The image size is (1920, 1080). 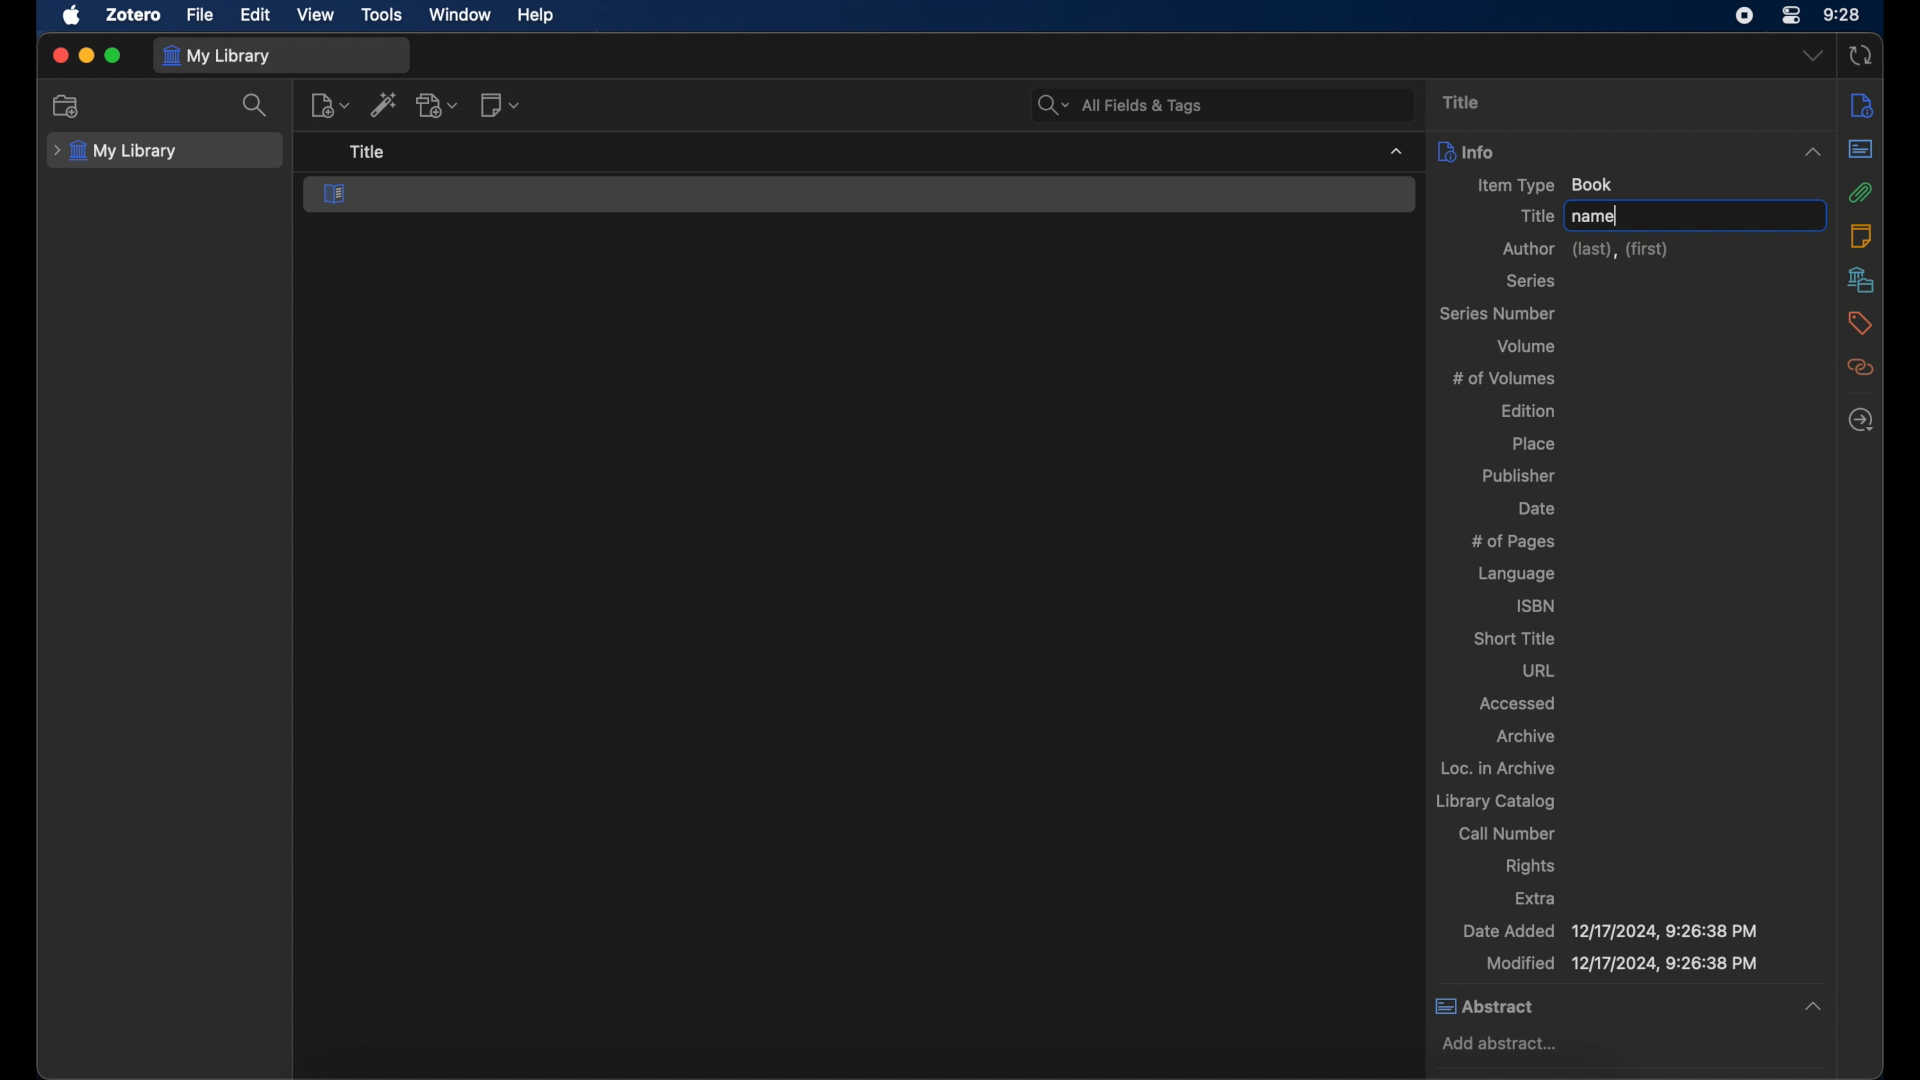 I want to click on abstract, so click(x=1628, y=1007).